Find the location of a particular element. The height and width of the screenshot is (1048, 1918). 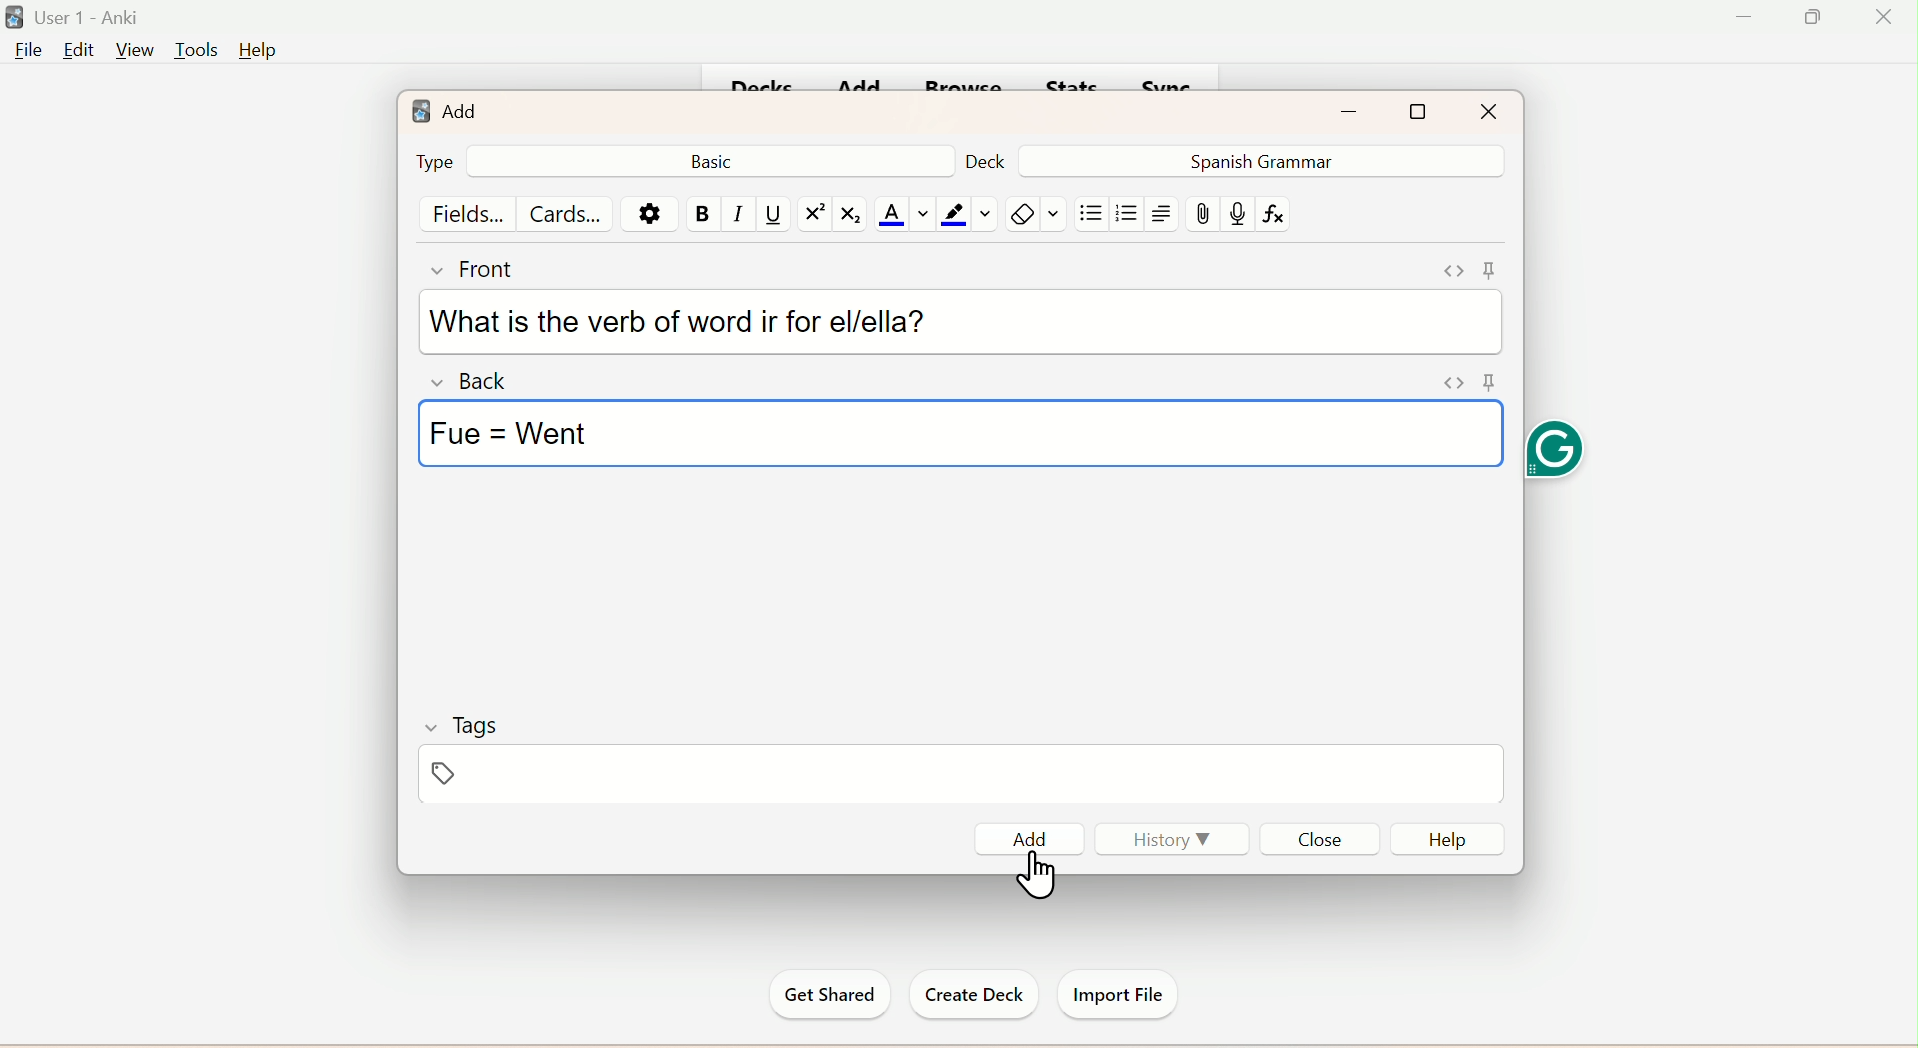

Pin is located at coordinates (1461, 386).